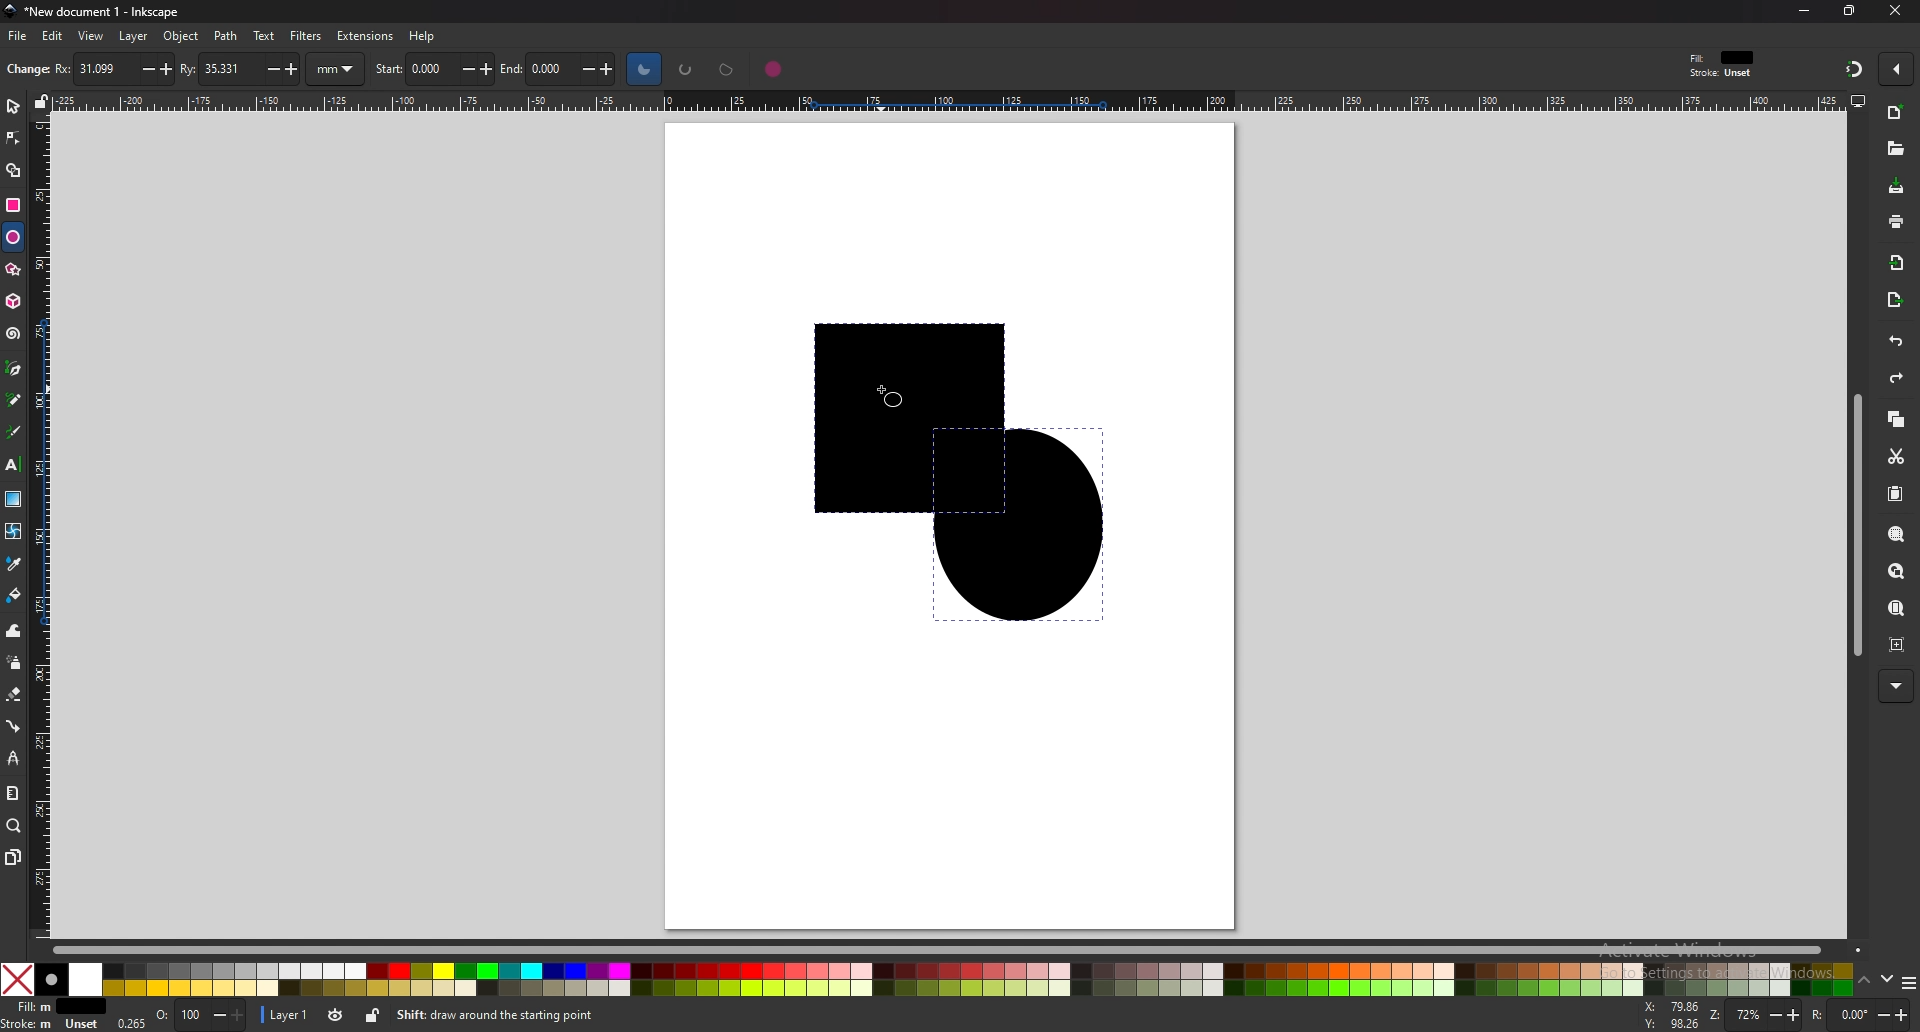 The image size is (1920, 1032). I want to click on save, so click(1896, 187).